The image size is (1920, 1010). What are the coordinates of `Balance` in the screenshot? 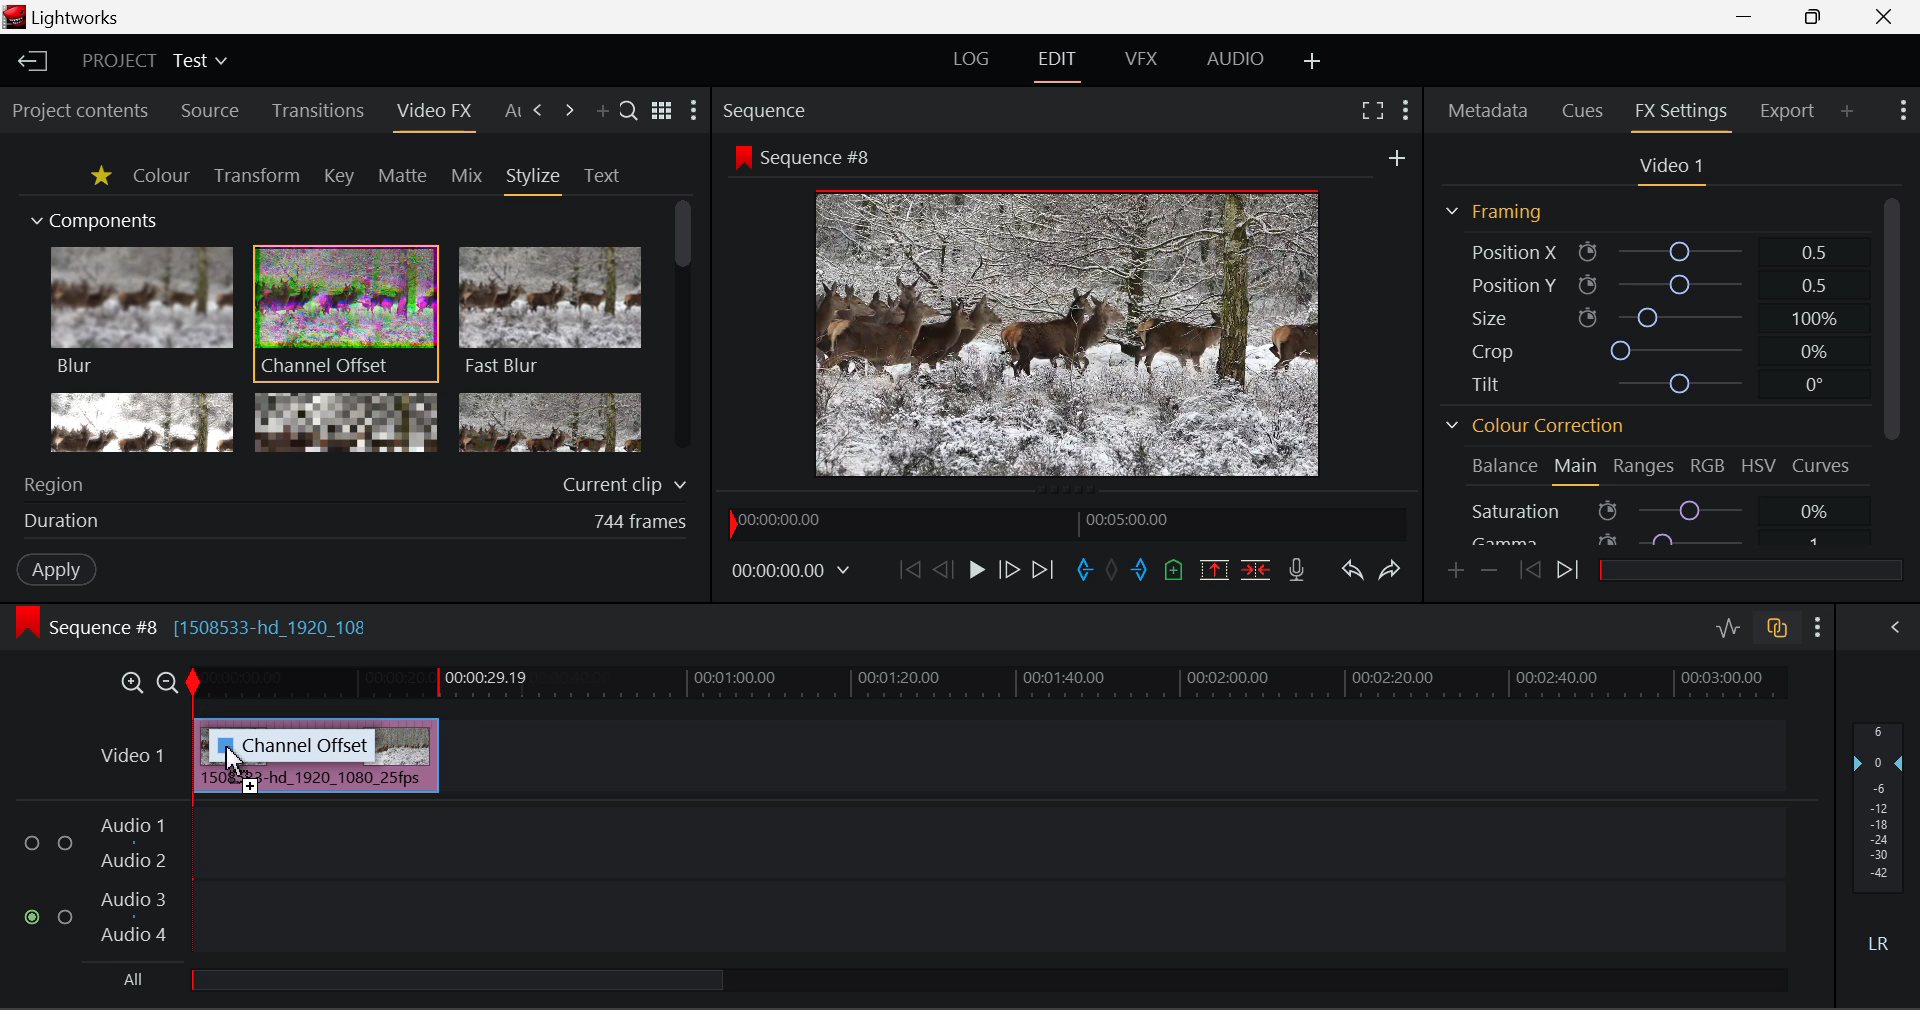 It's located at (1504, 463).